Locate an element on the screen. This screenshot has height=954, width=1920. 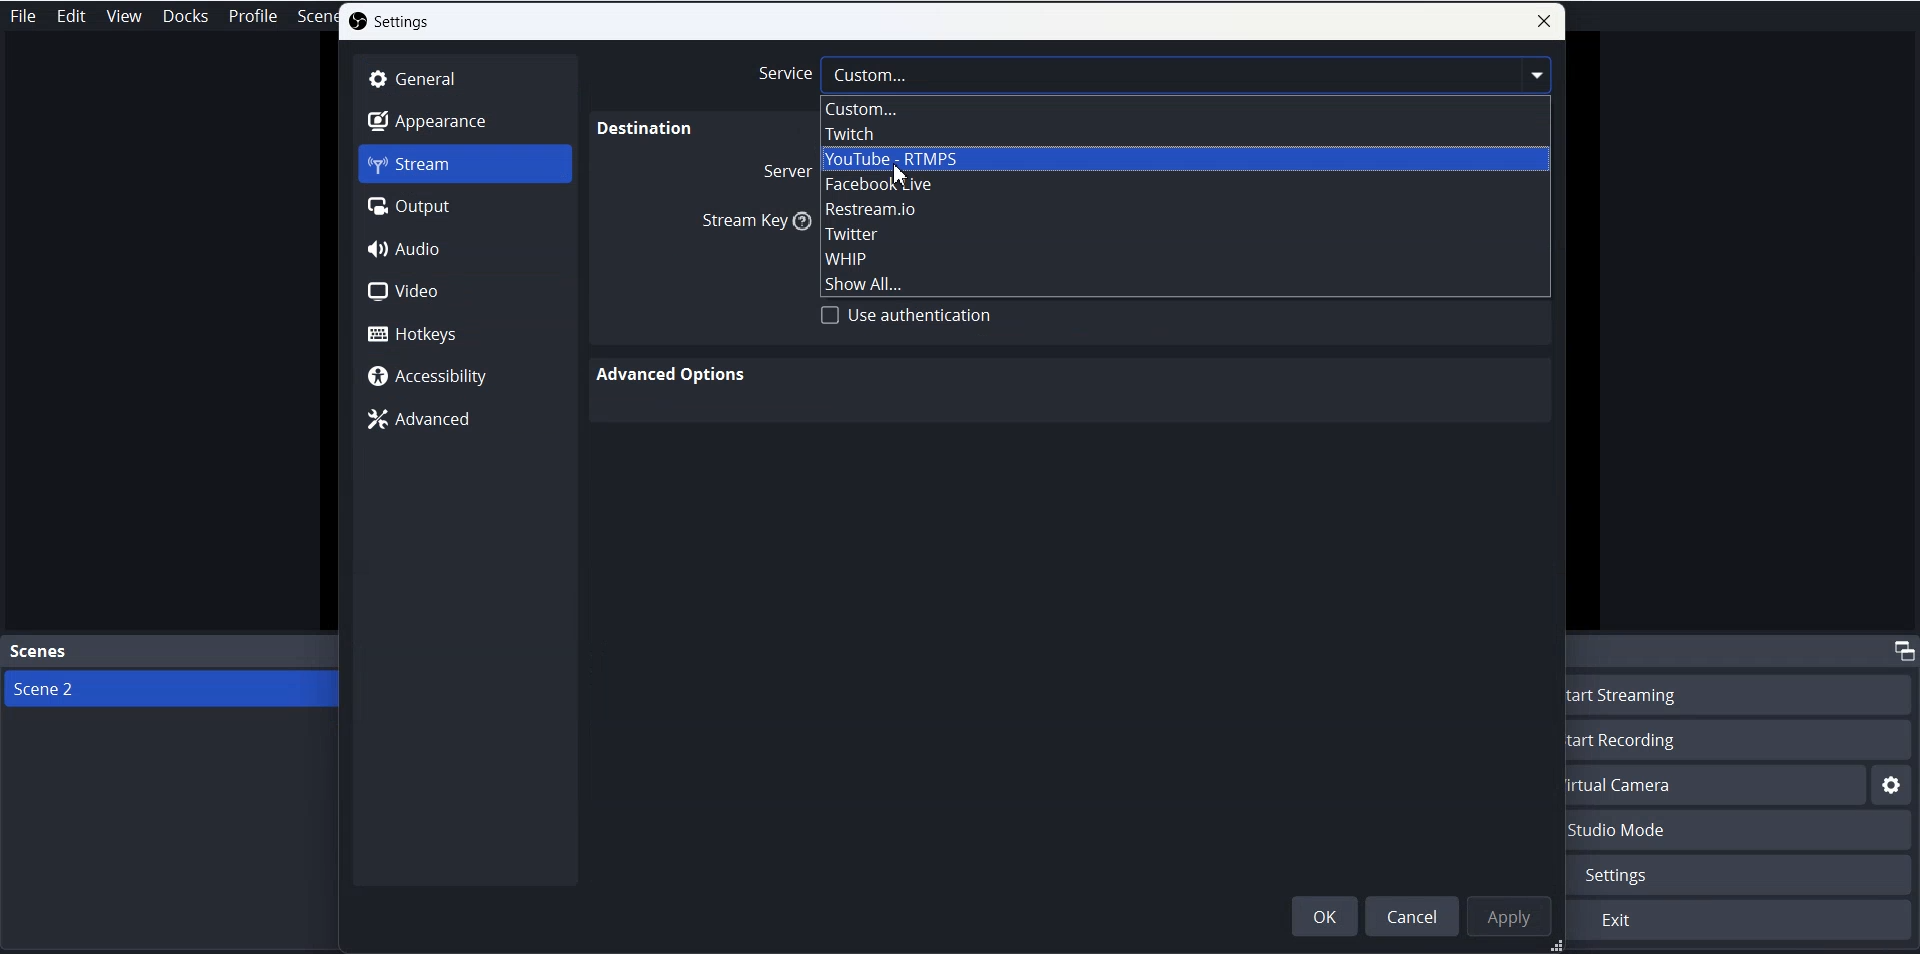
Twitter is located at coordinates (1183, 233).